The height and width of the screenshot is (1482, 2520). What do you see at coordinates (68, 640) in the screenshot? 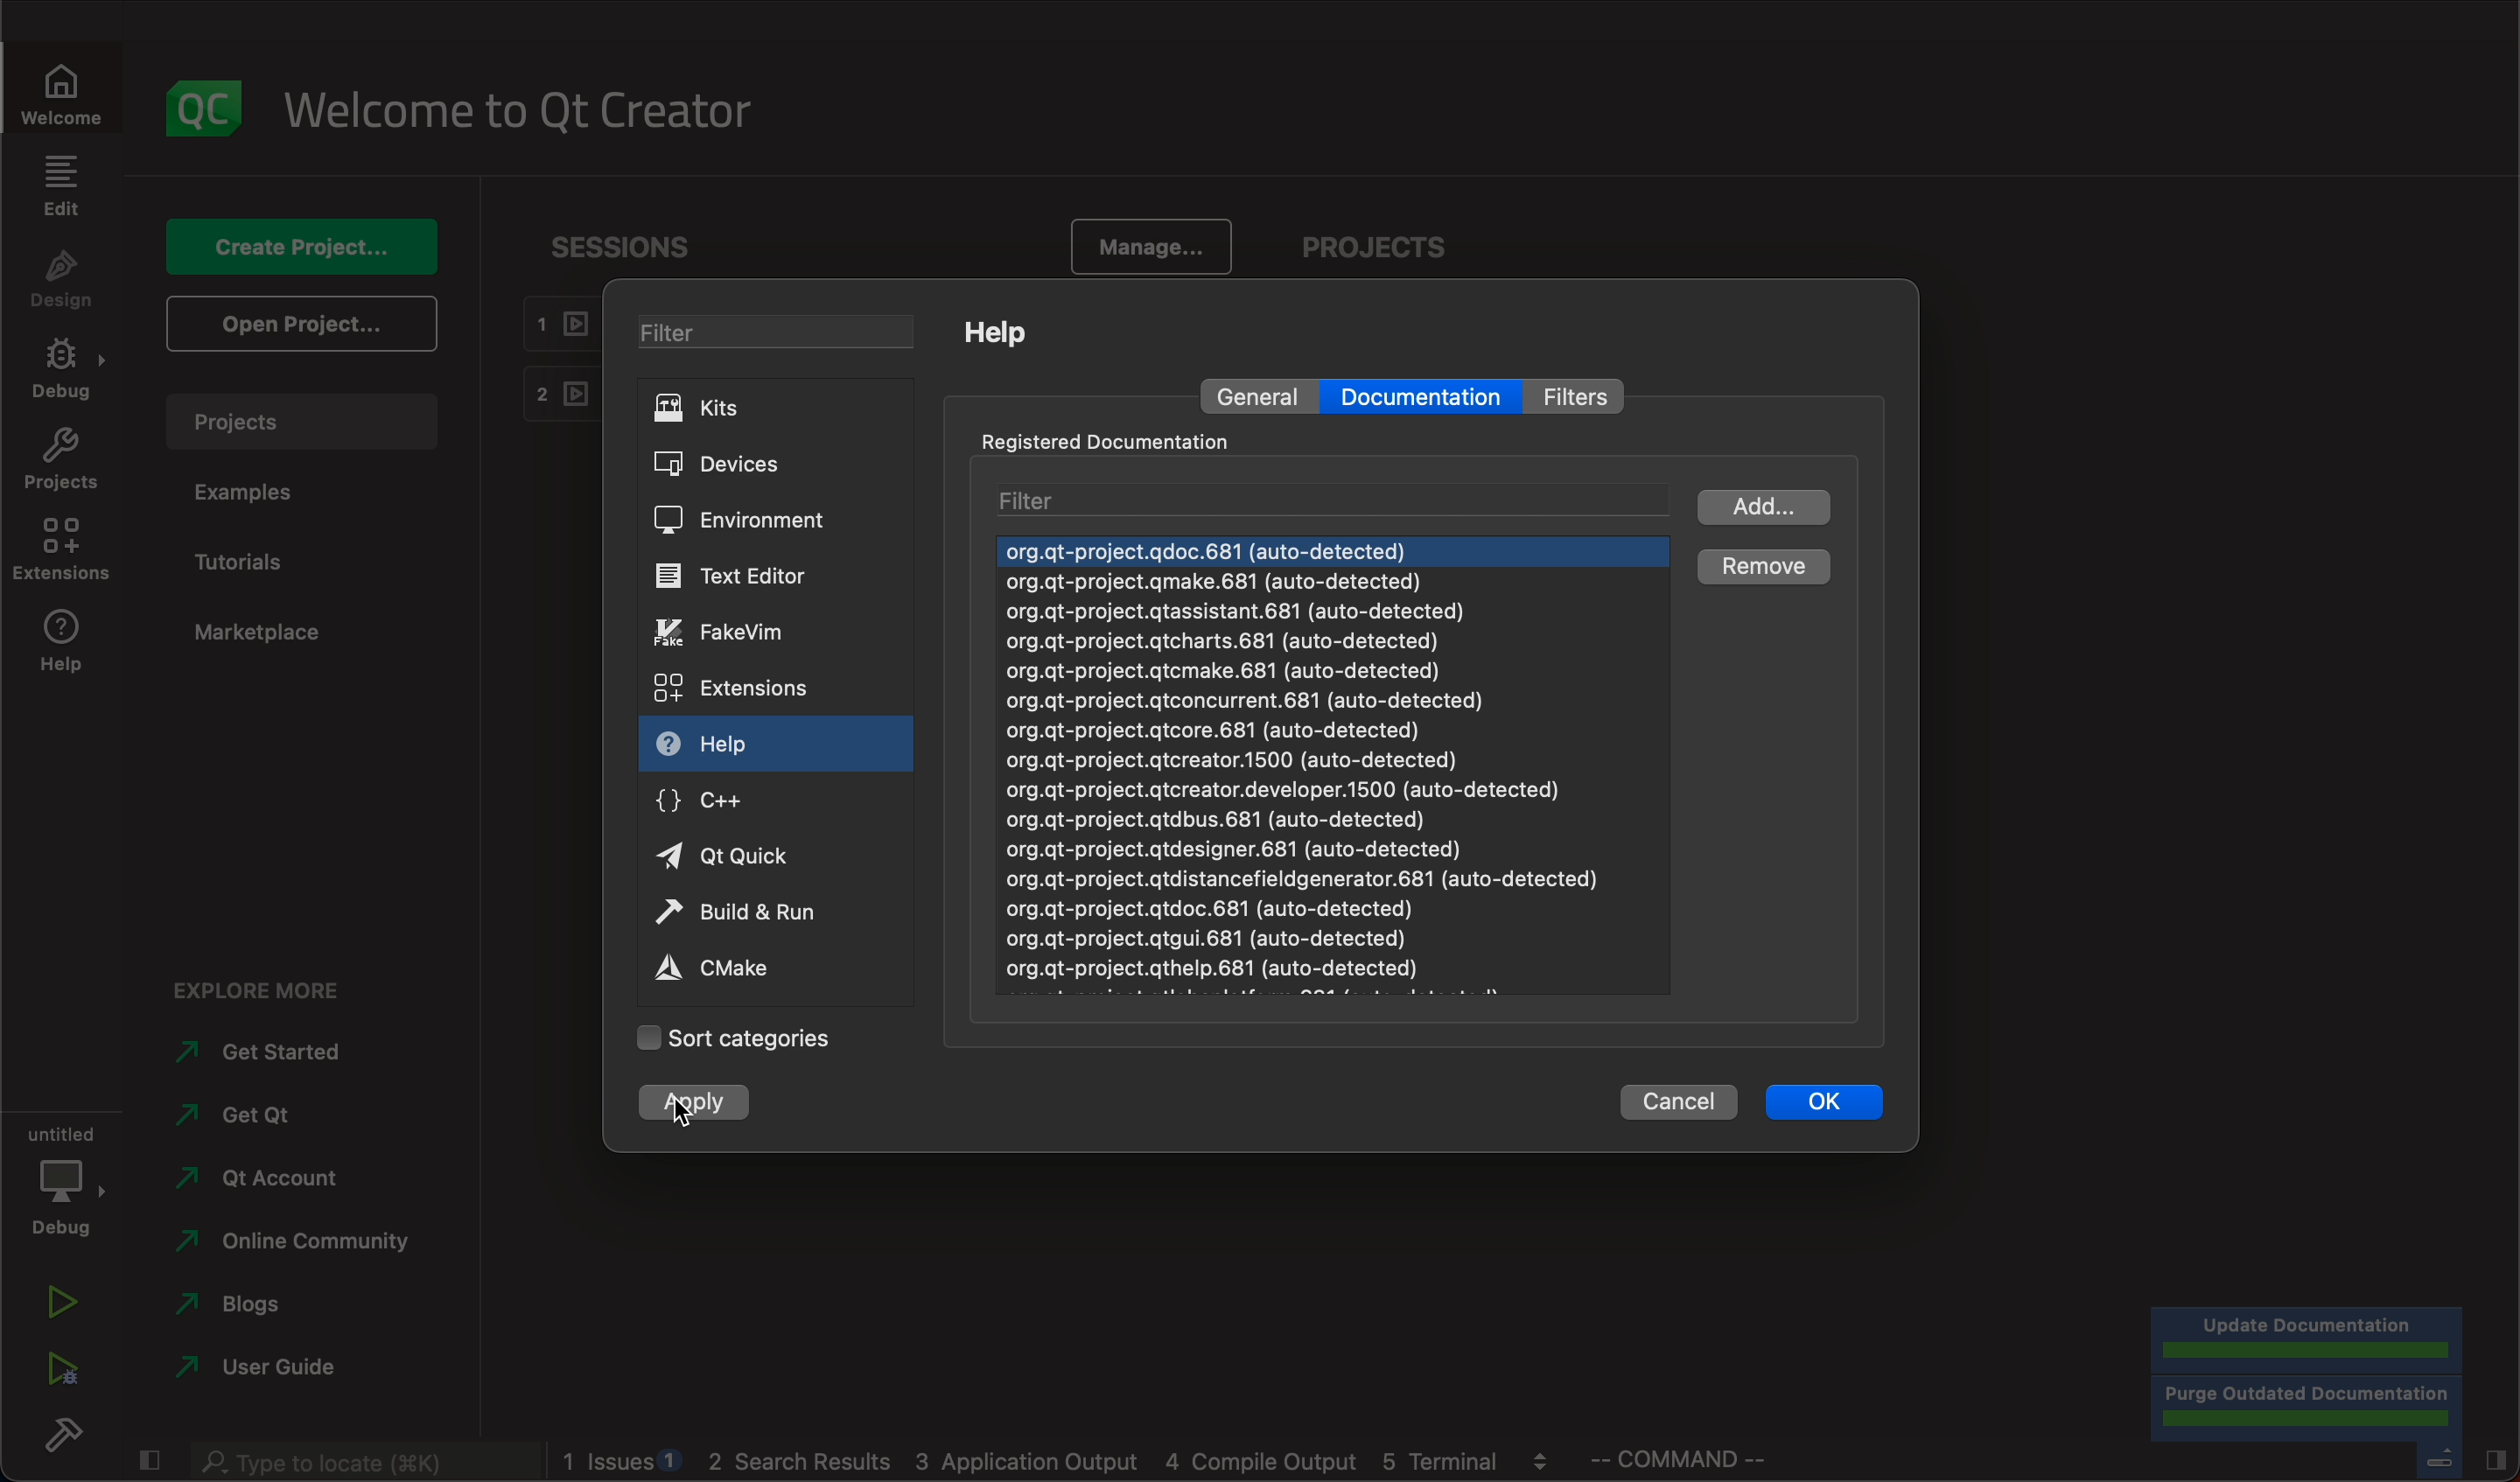
I see `help` at bounding box center [68, 640].